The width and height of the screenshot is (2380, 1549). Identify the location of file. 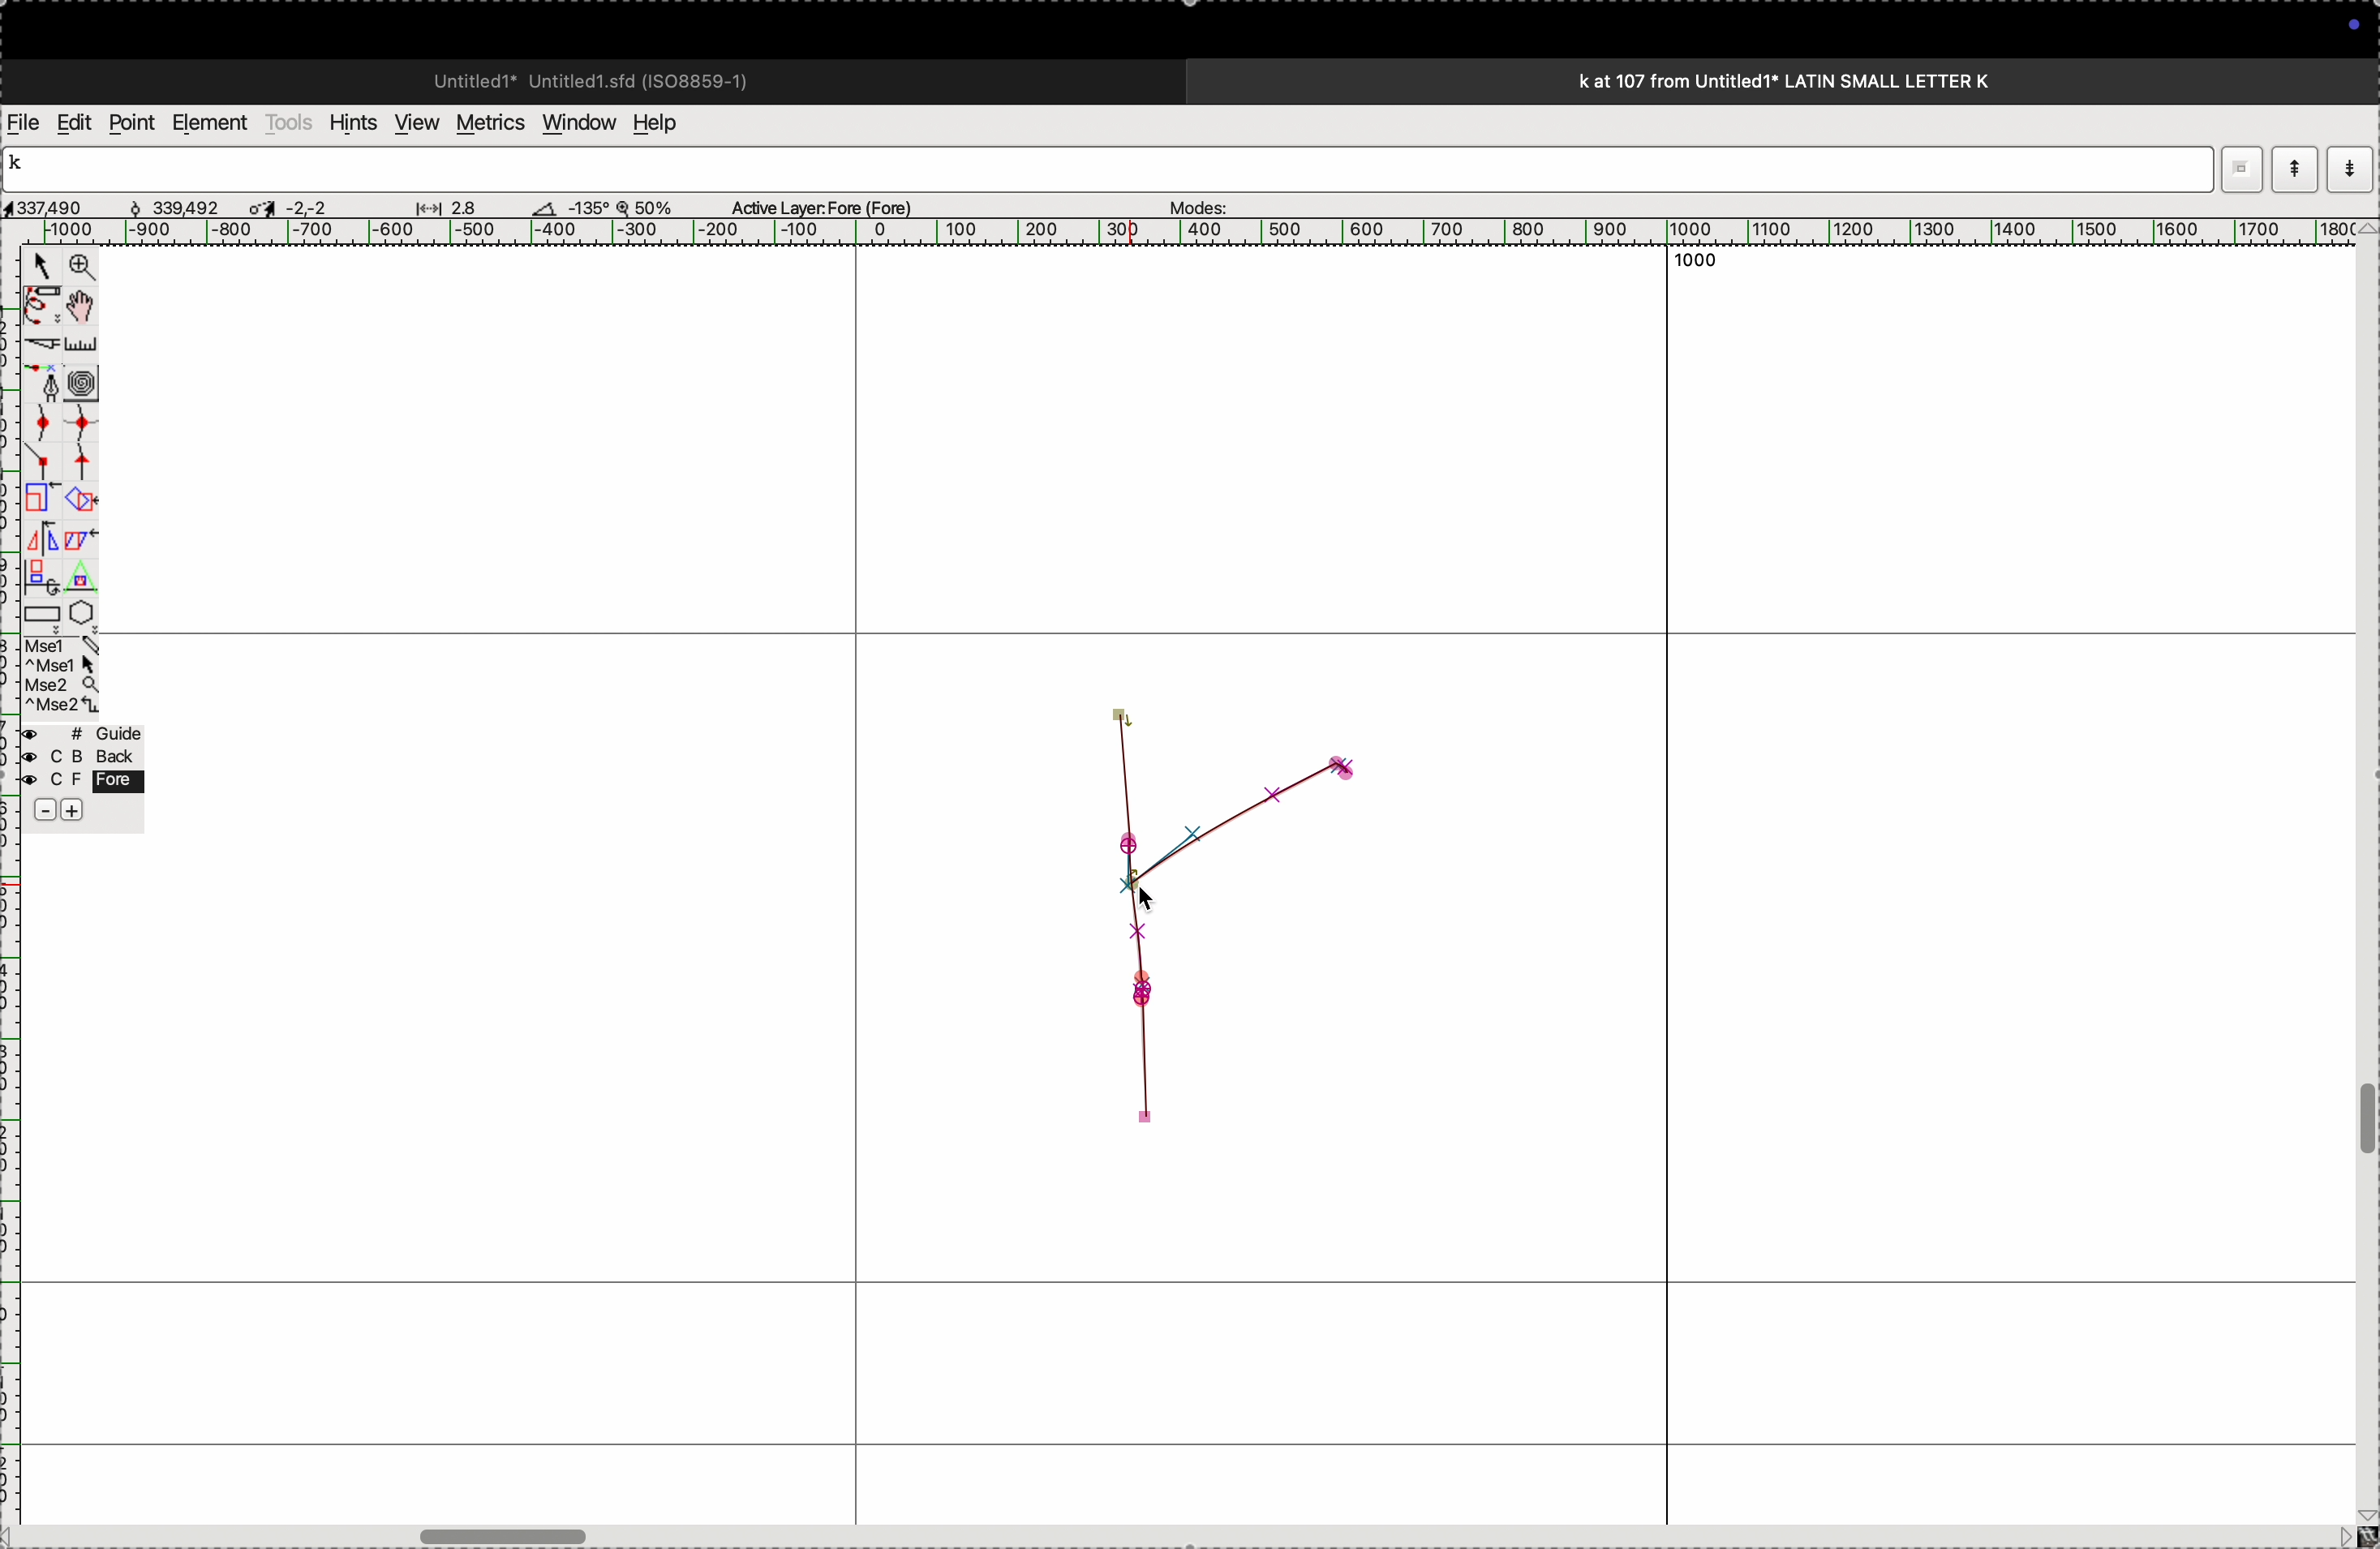
(24, 123).